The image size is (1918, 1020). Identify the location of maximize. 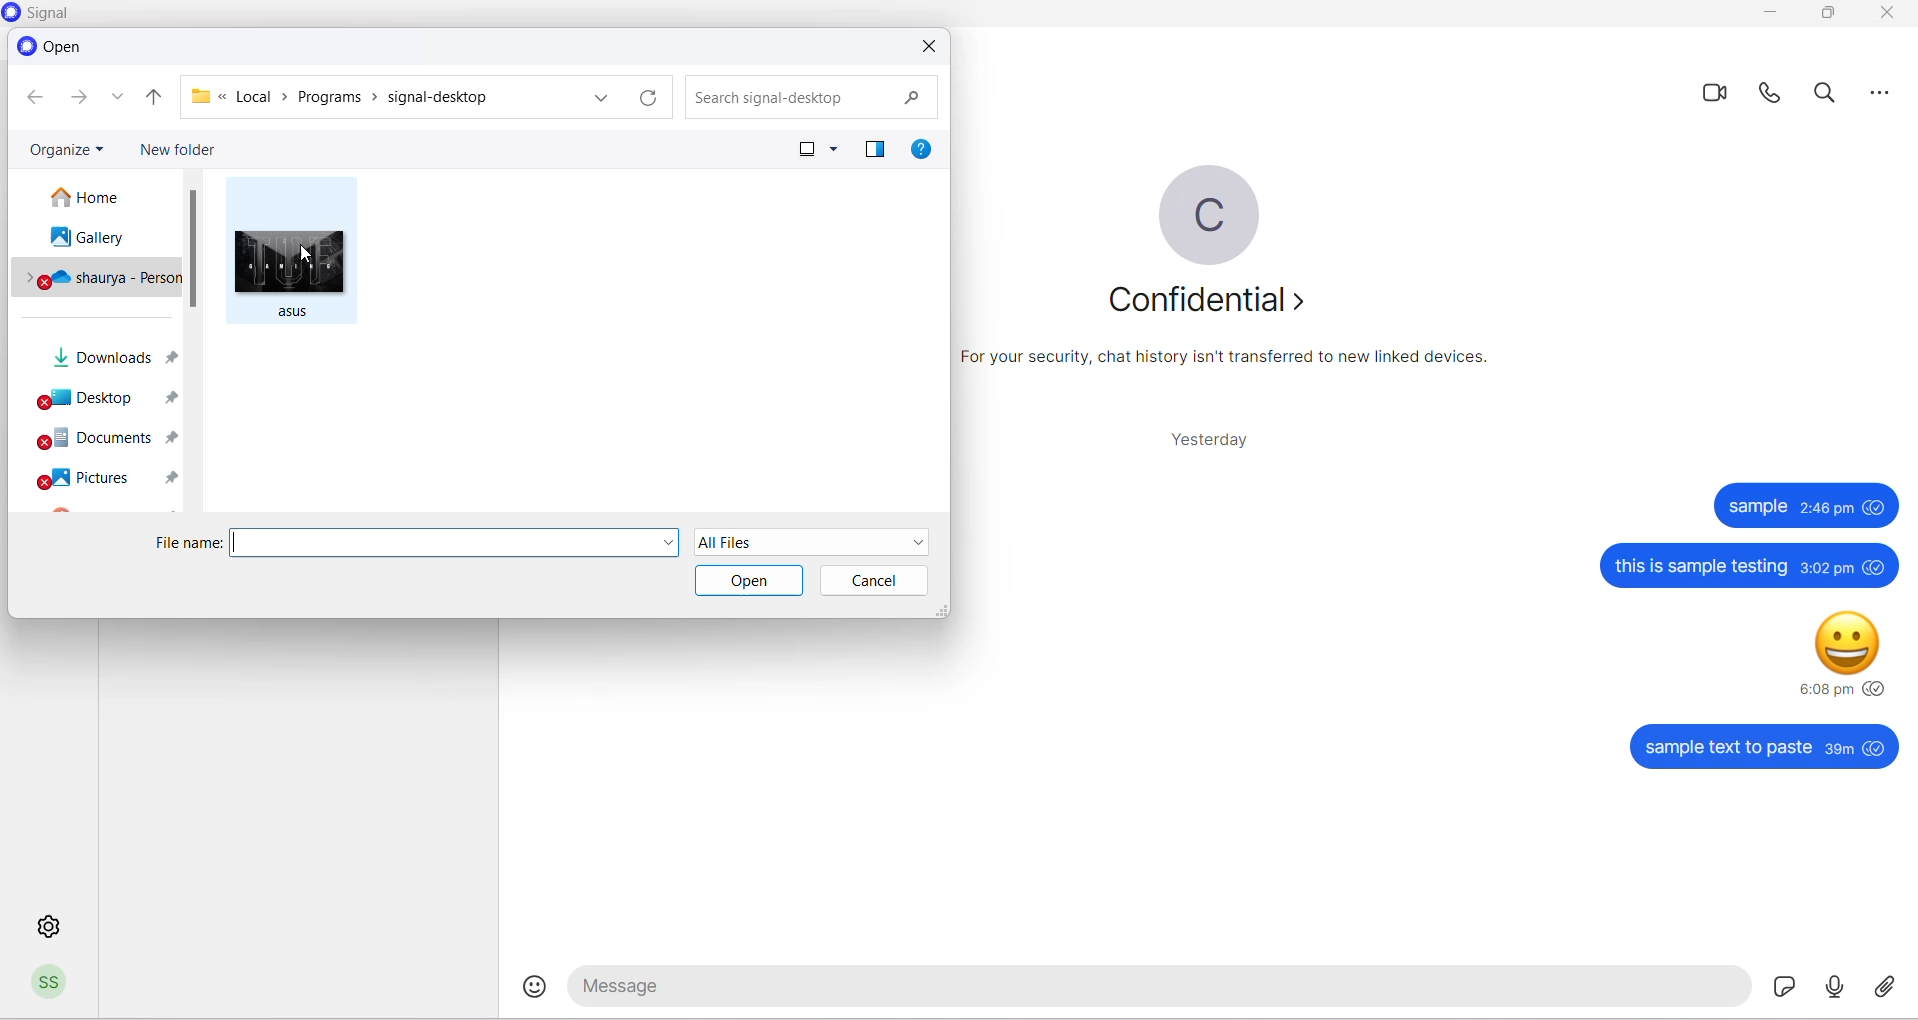
(1826, 15).